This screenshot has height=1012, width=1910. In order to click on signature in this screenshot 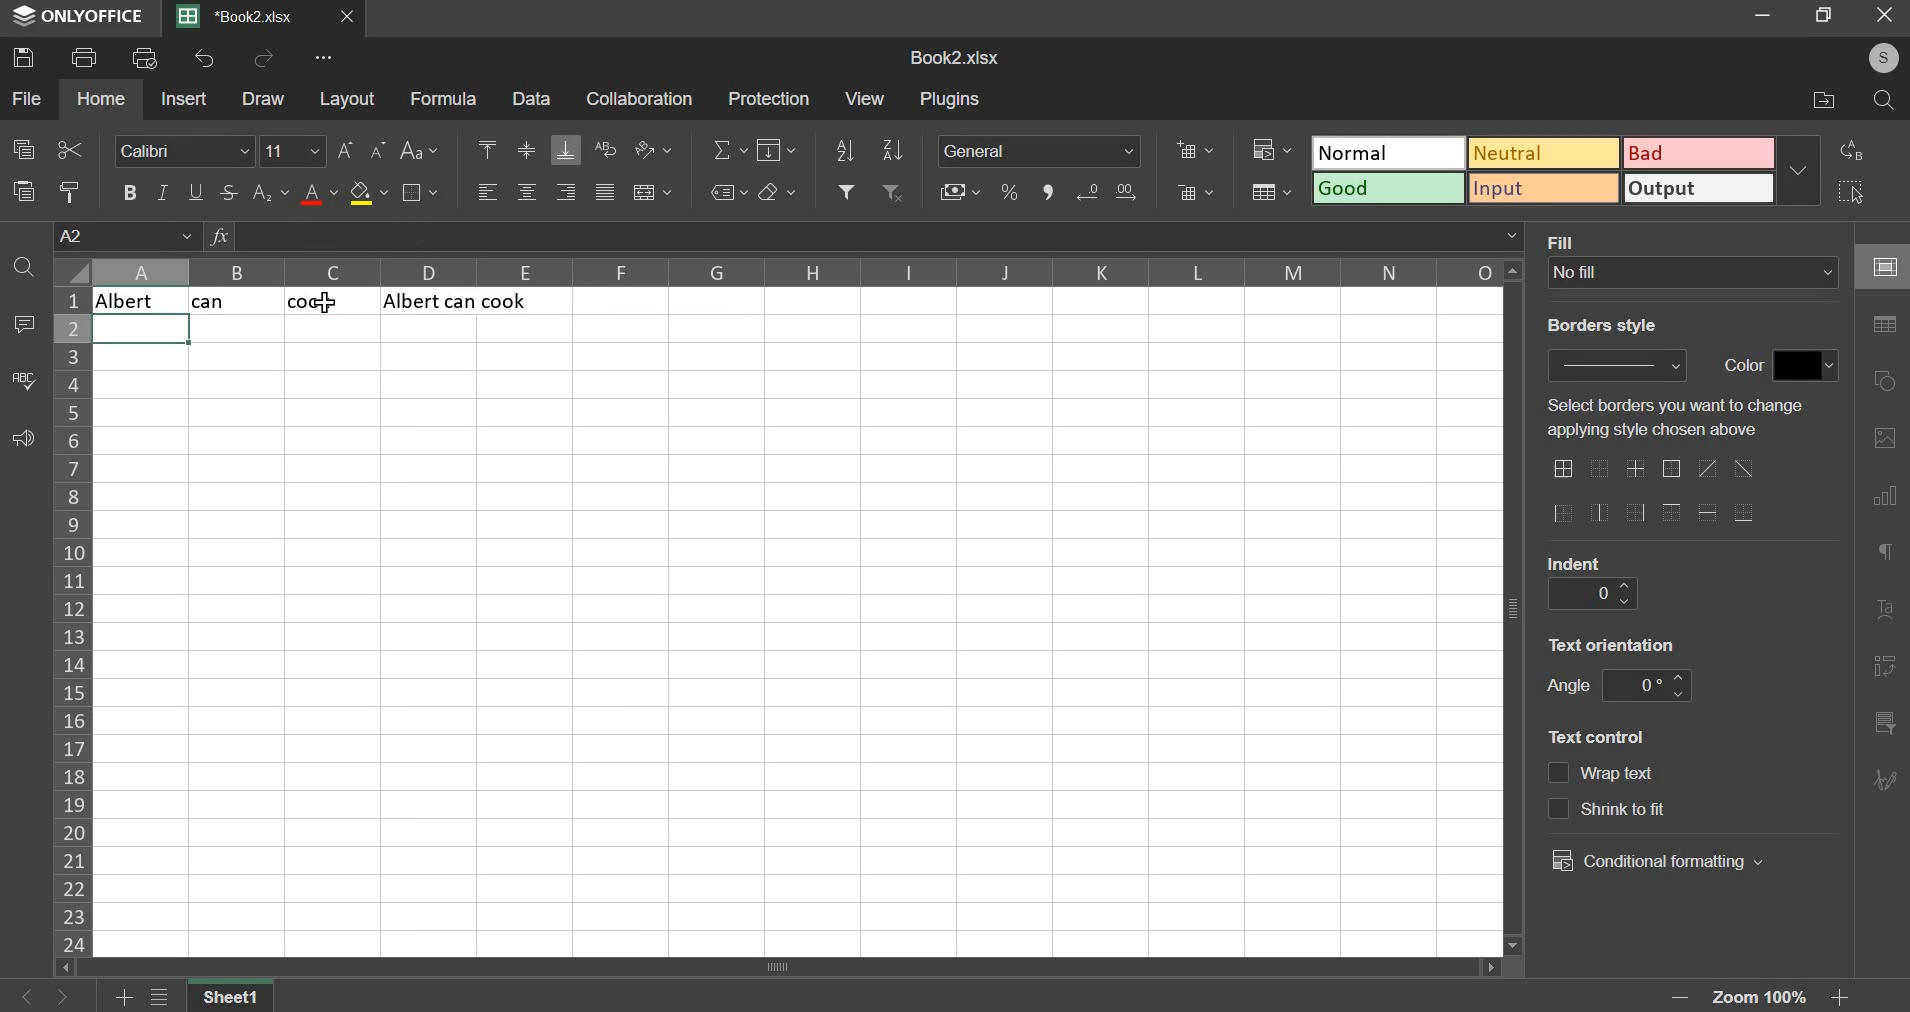, I will do `click(1884, 779)`.